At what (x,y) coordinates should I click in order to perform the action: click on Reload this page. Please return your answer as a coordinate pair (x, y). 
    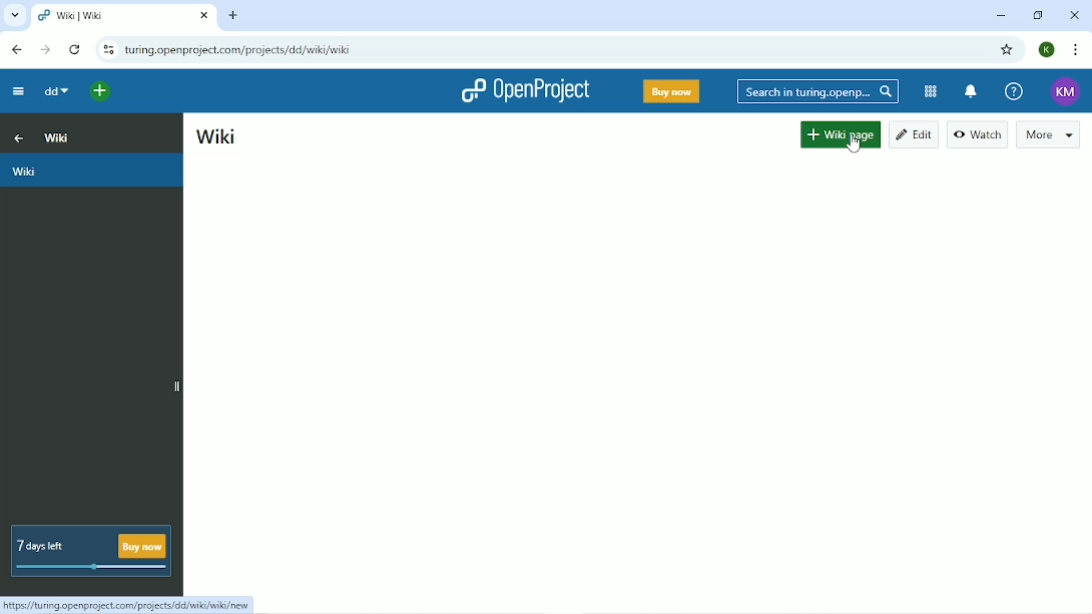
    Looking at the image, I should click on (76, 50).